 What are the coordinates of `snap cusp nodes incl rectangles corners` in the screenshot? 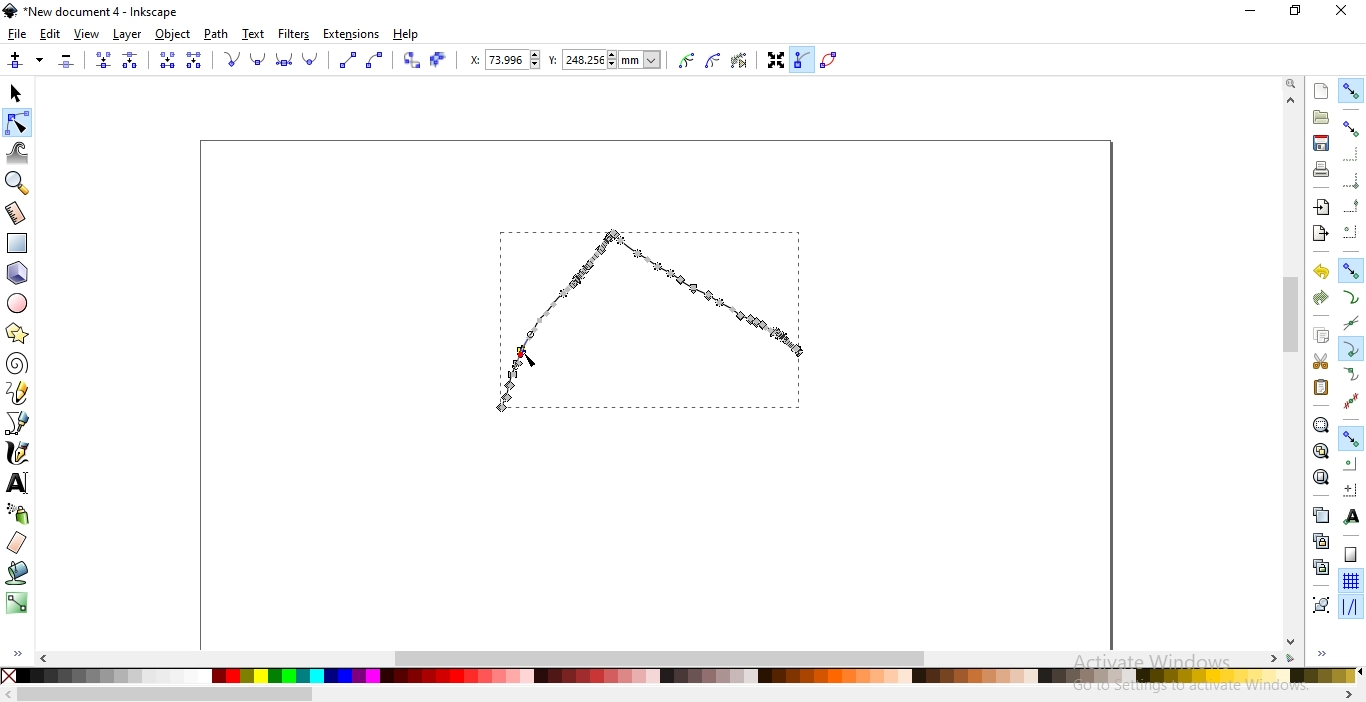 It's located at (1350, 349).